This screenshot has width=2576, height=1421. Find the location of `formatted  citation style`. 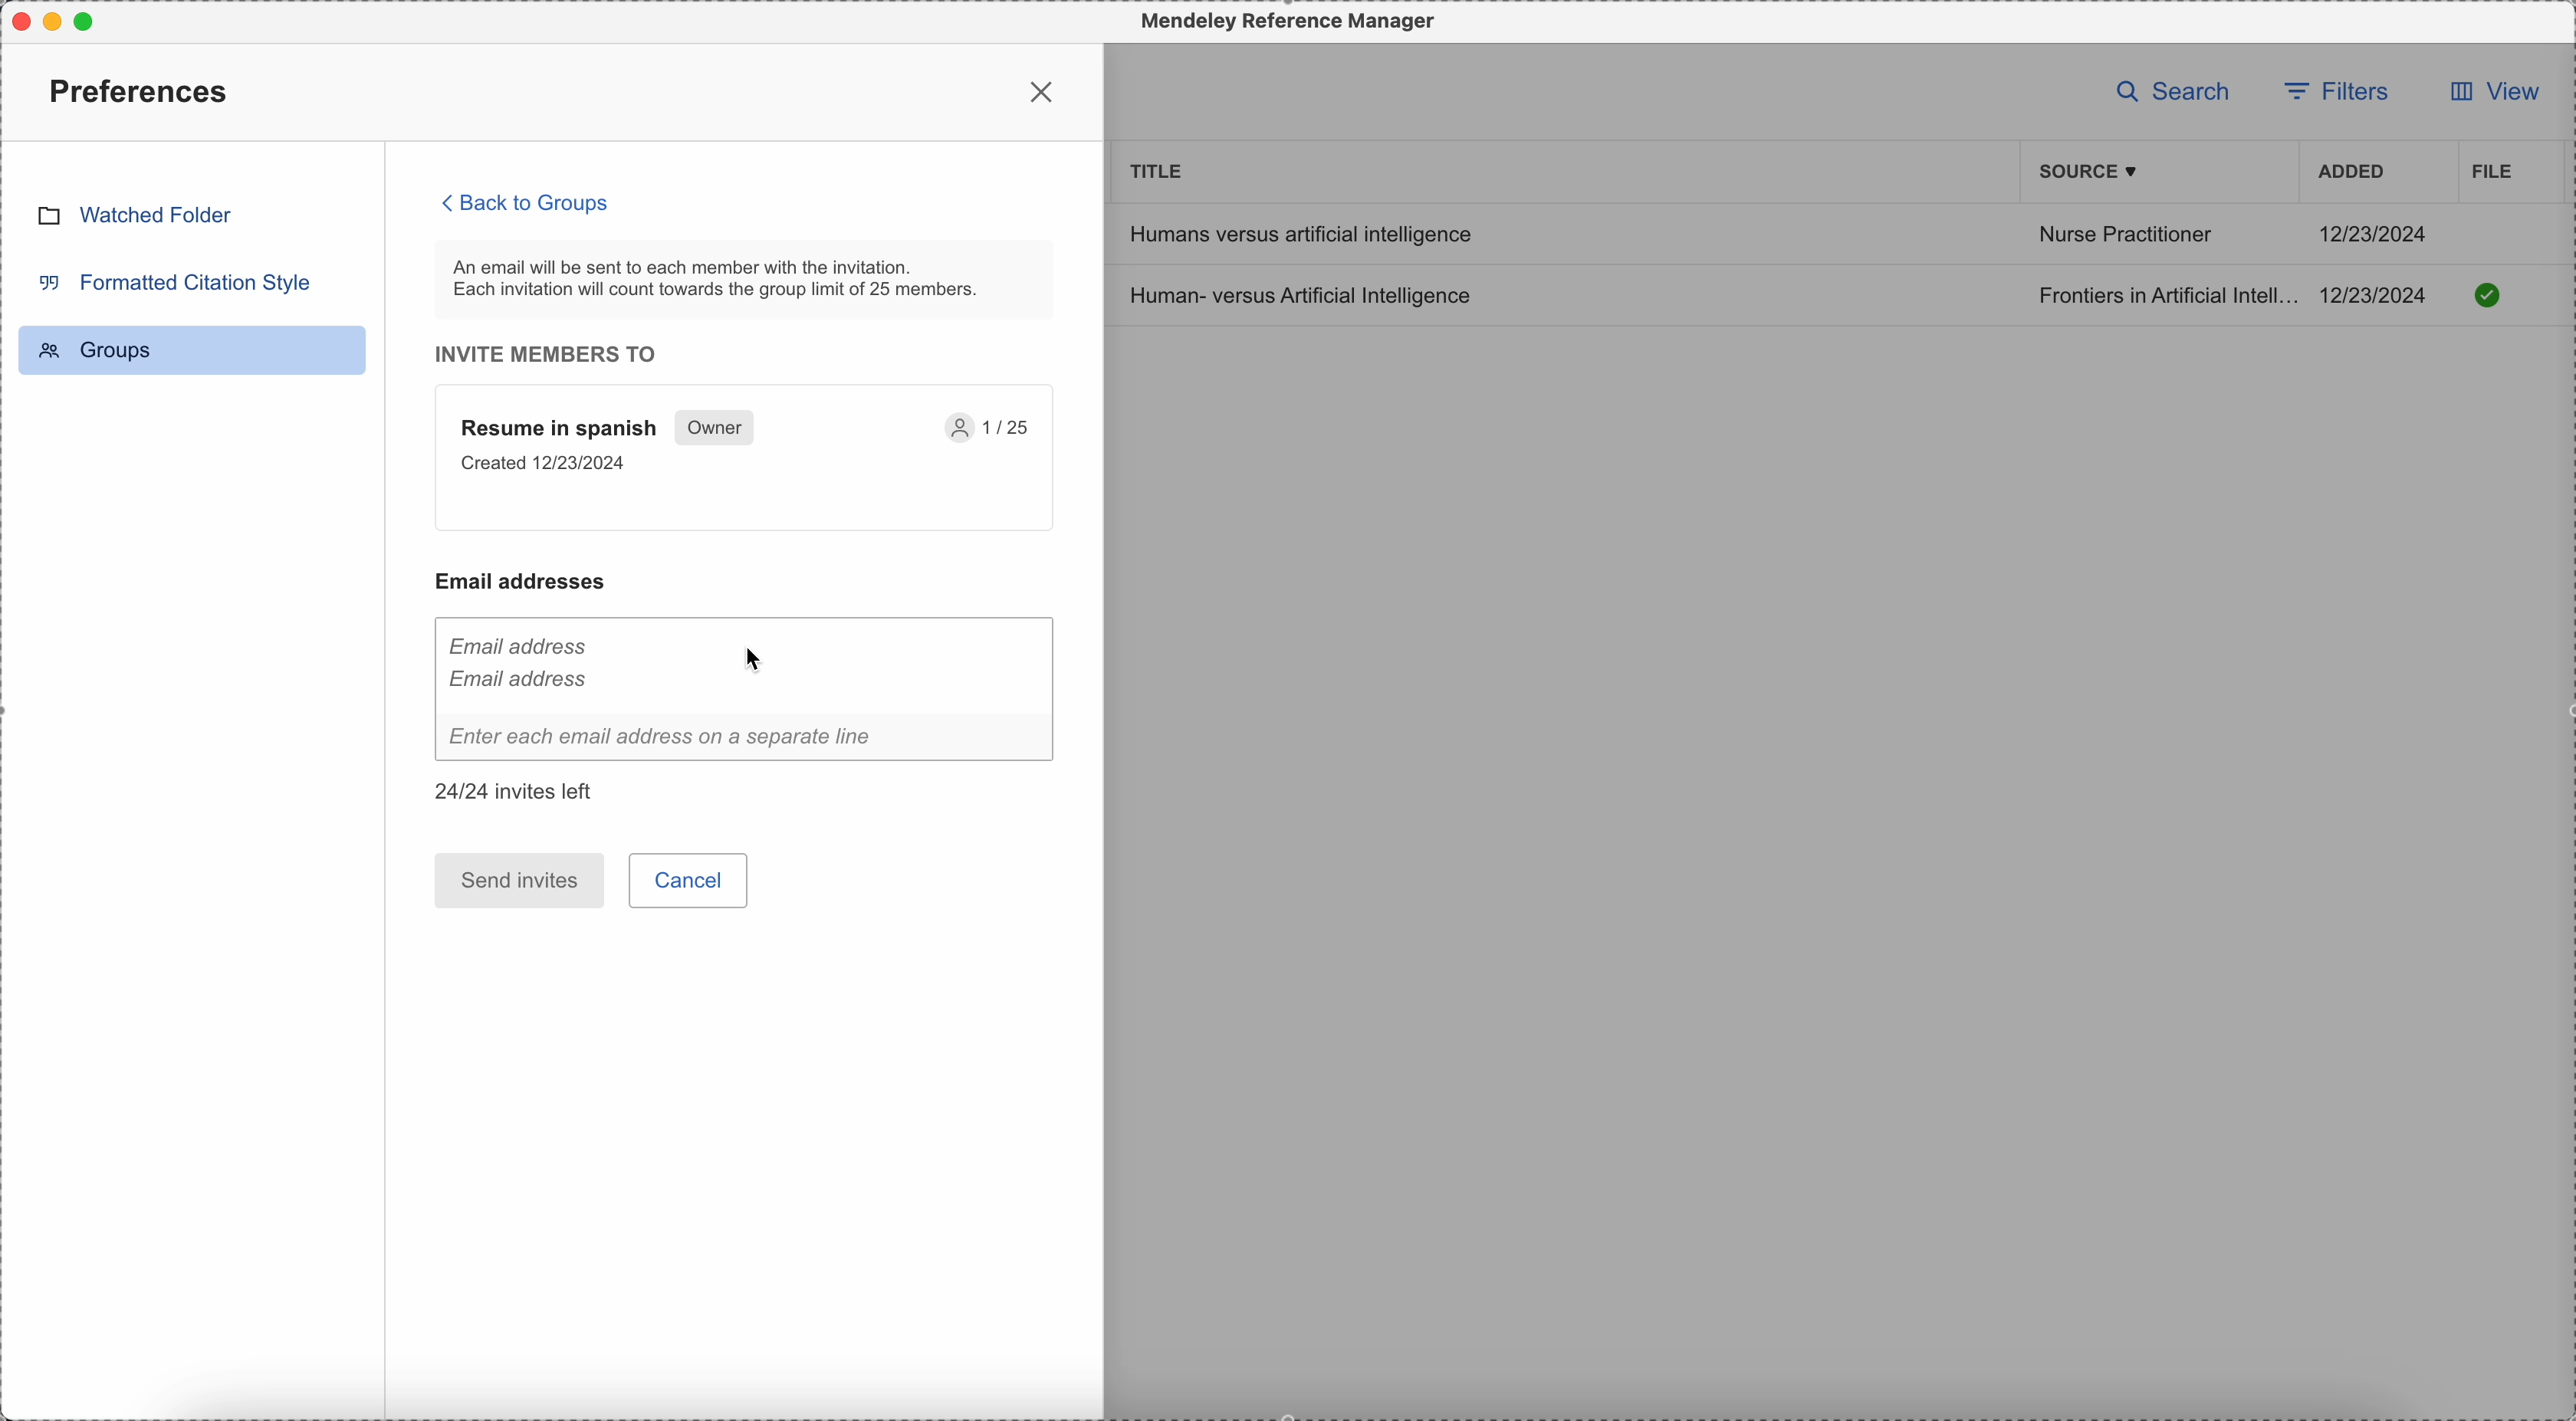

formatted  citation style is located at coordinates (172, 281).